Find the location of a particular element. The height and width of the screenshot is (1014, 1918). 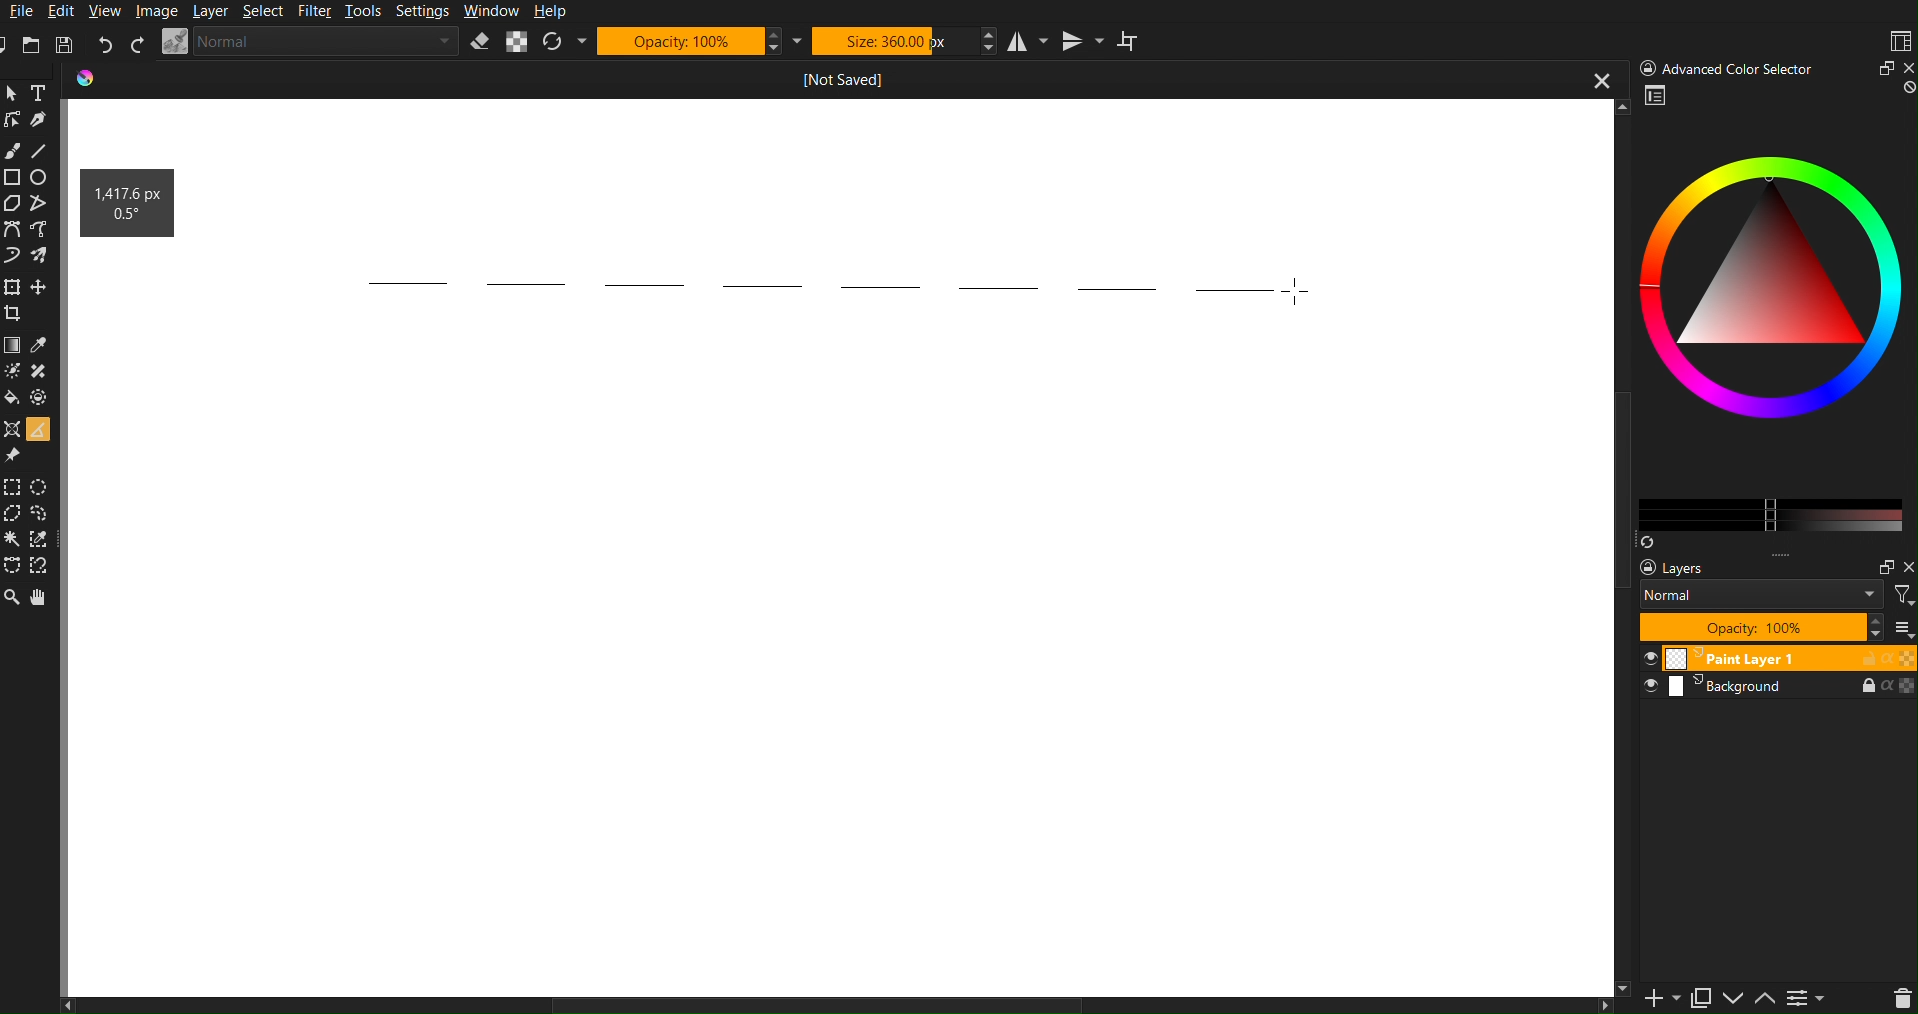

Move is located at coordinates (41, 596).